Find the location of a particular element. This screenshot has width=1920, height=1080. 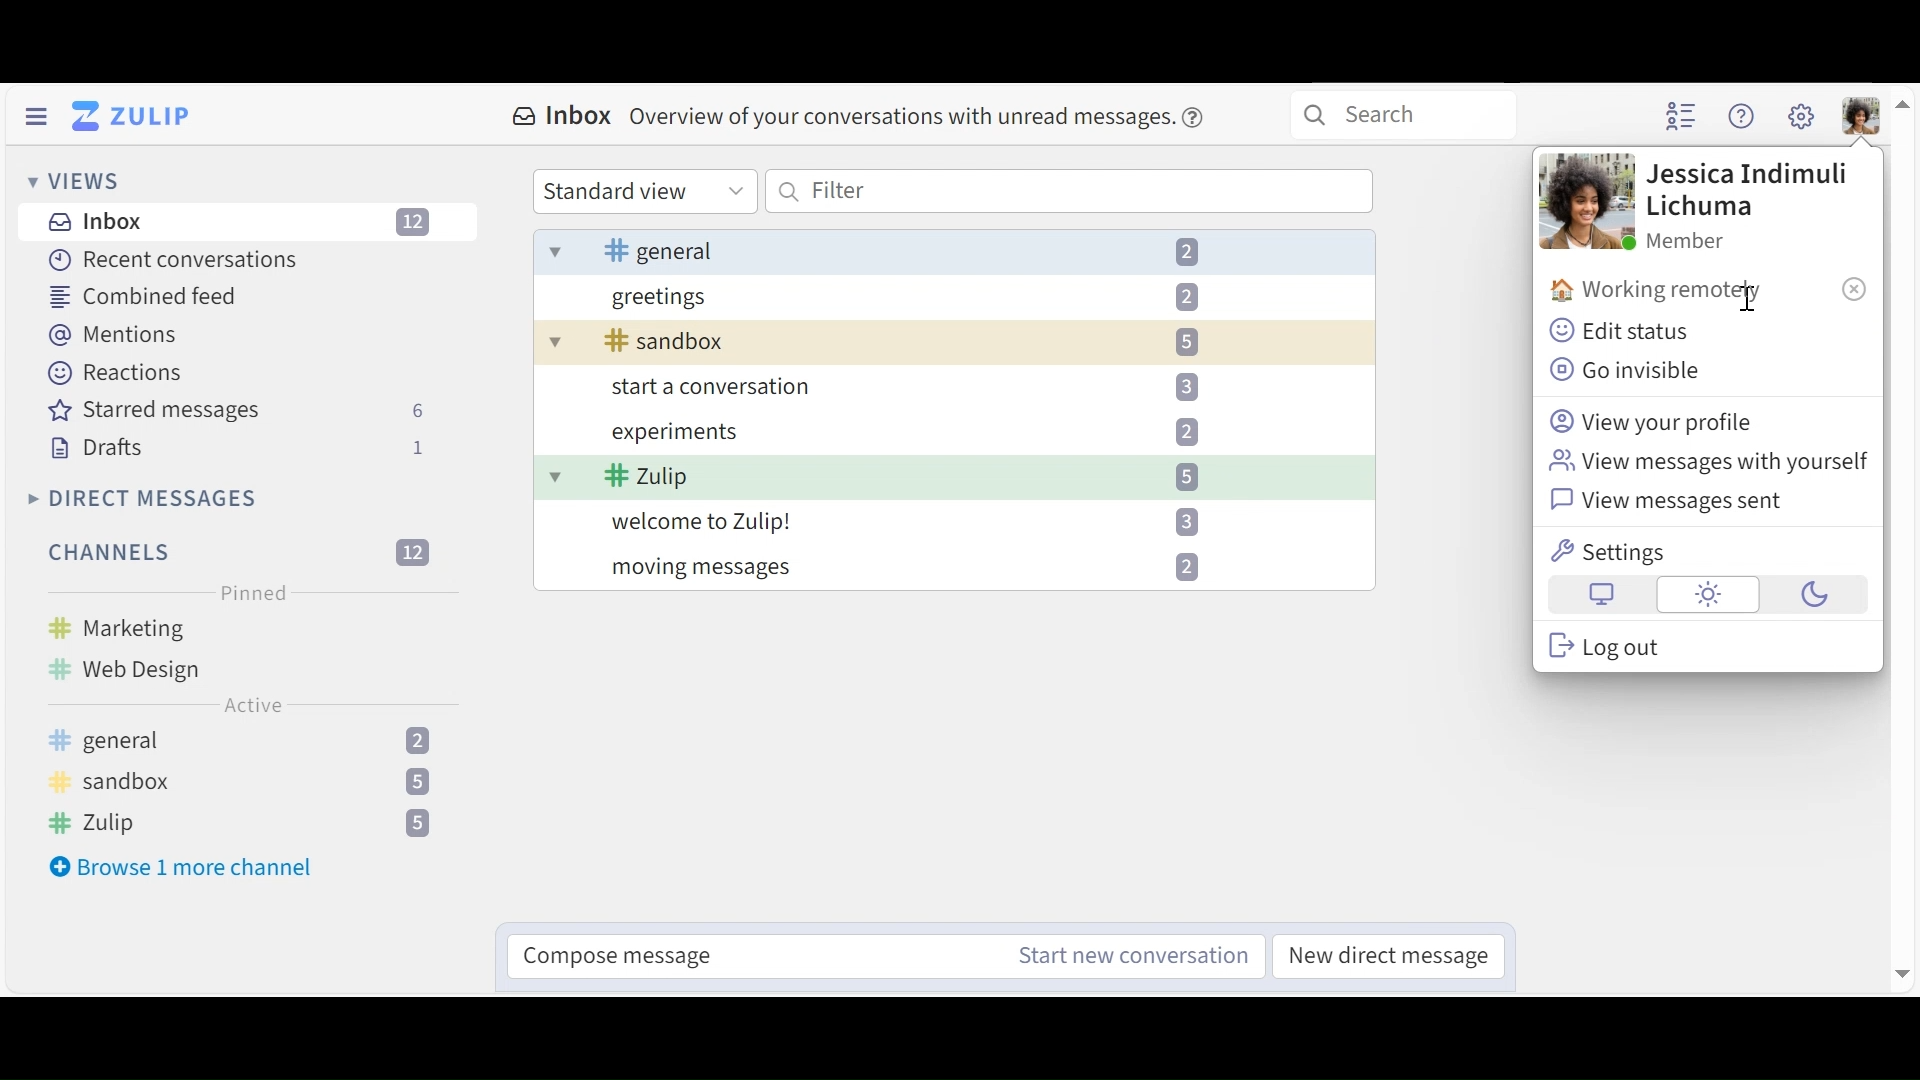

Compose message is located at coordinates (743, 955).